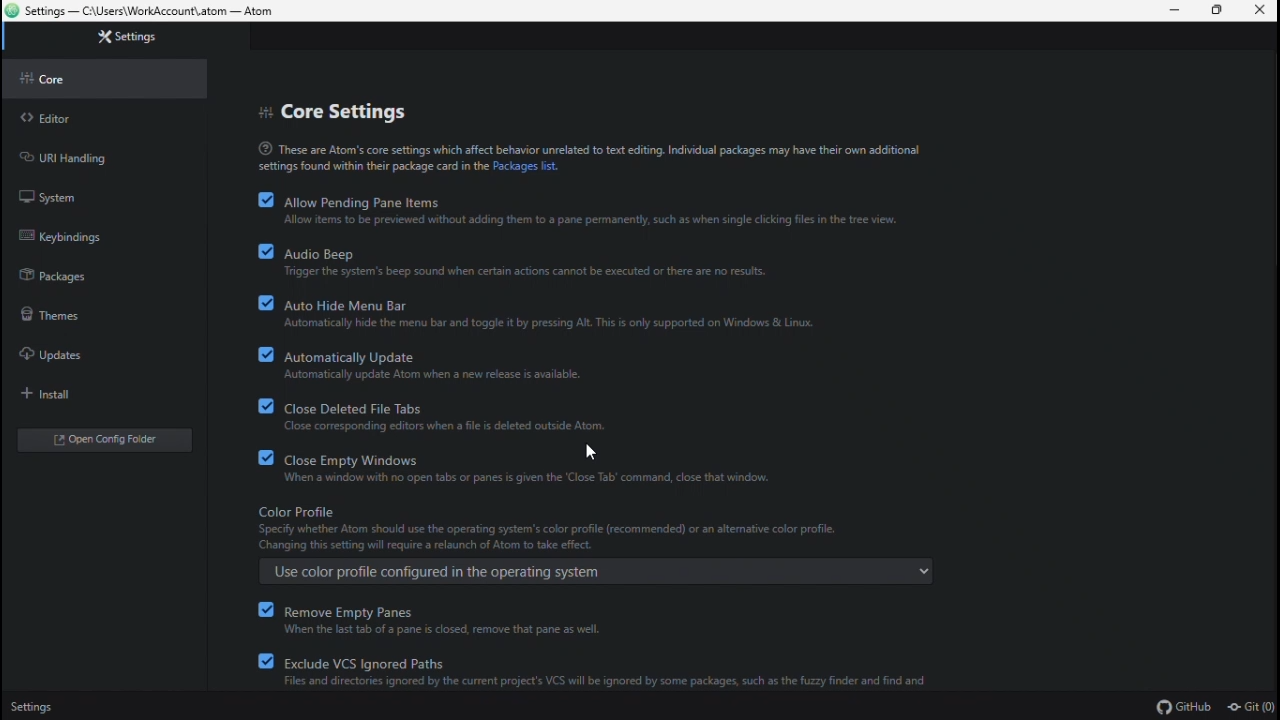 The height and width of the screenshot is (720, 1280). Describe the element at coordinates (1250, 707) in the screenshot. I see `Git (0)` at that location.